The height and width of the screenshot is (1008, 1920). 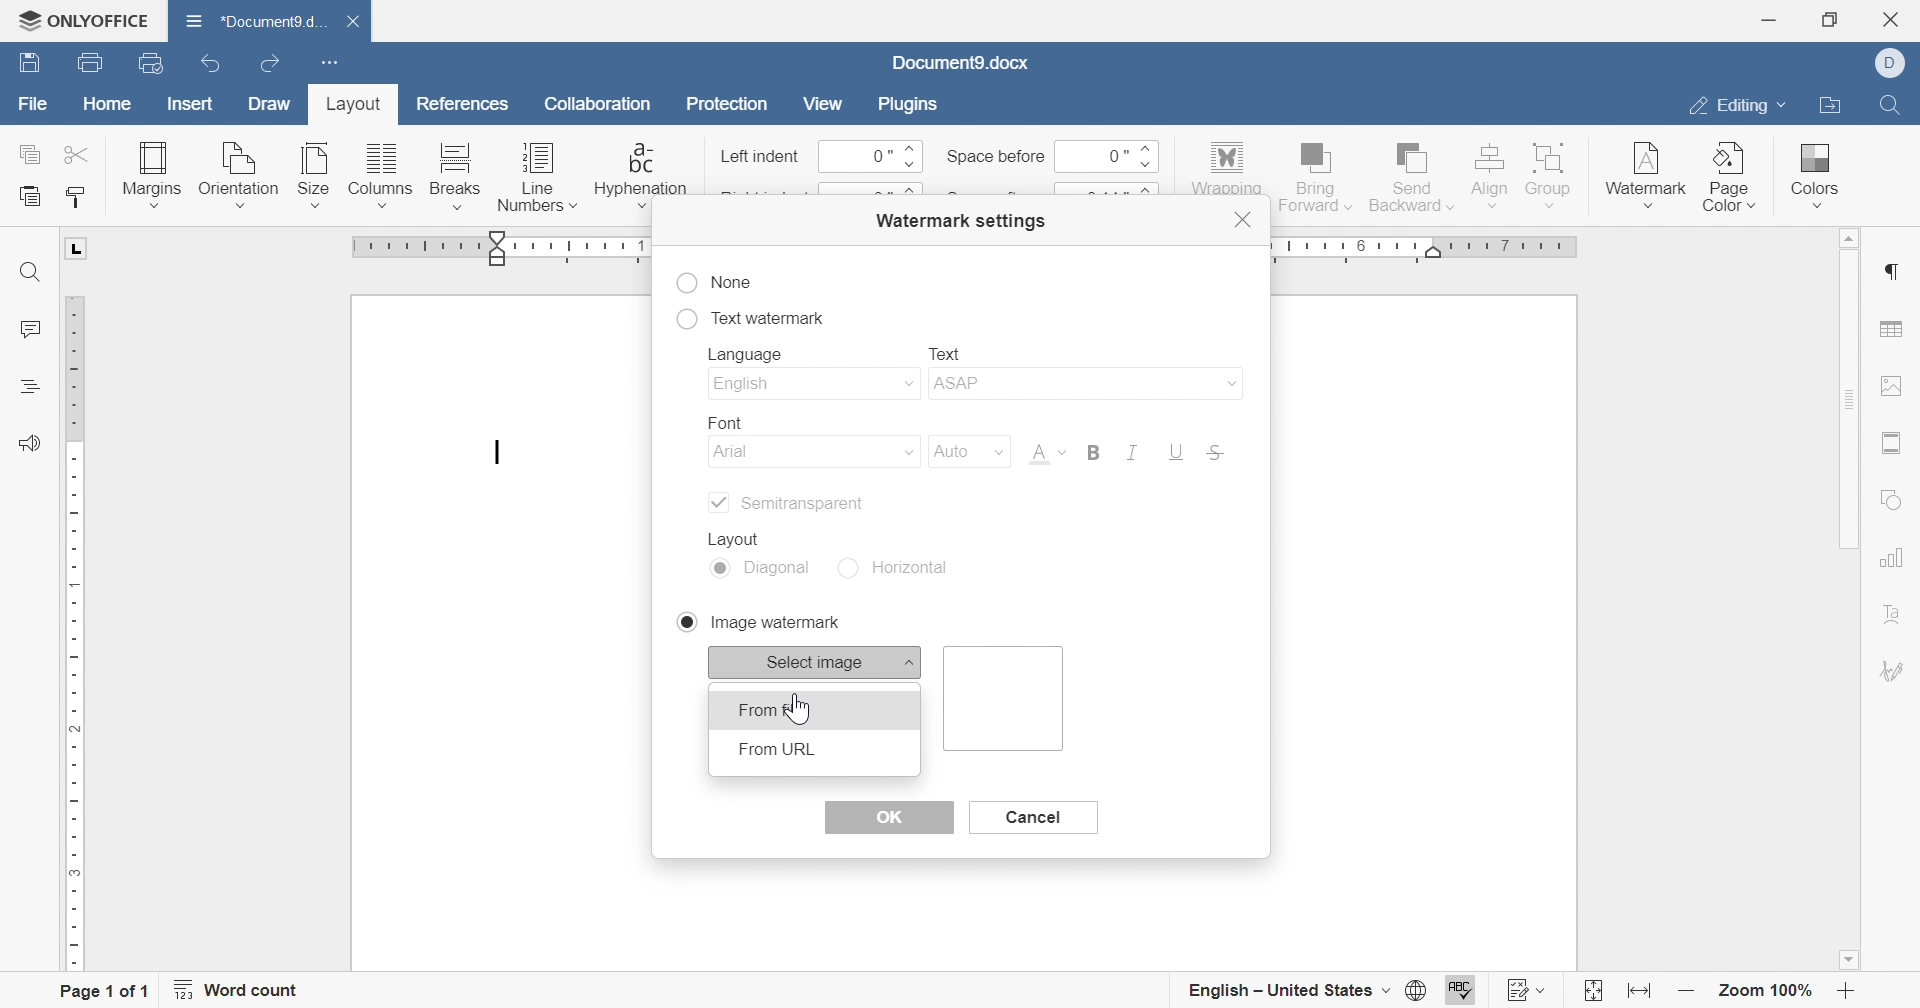 I want to click on collaboration, so click(x=601, y=109).